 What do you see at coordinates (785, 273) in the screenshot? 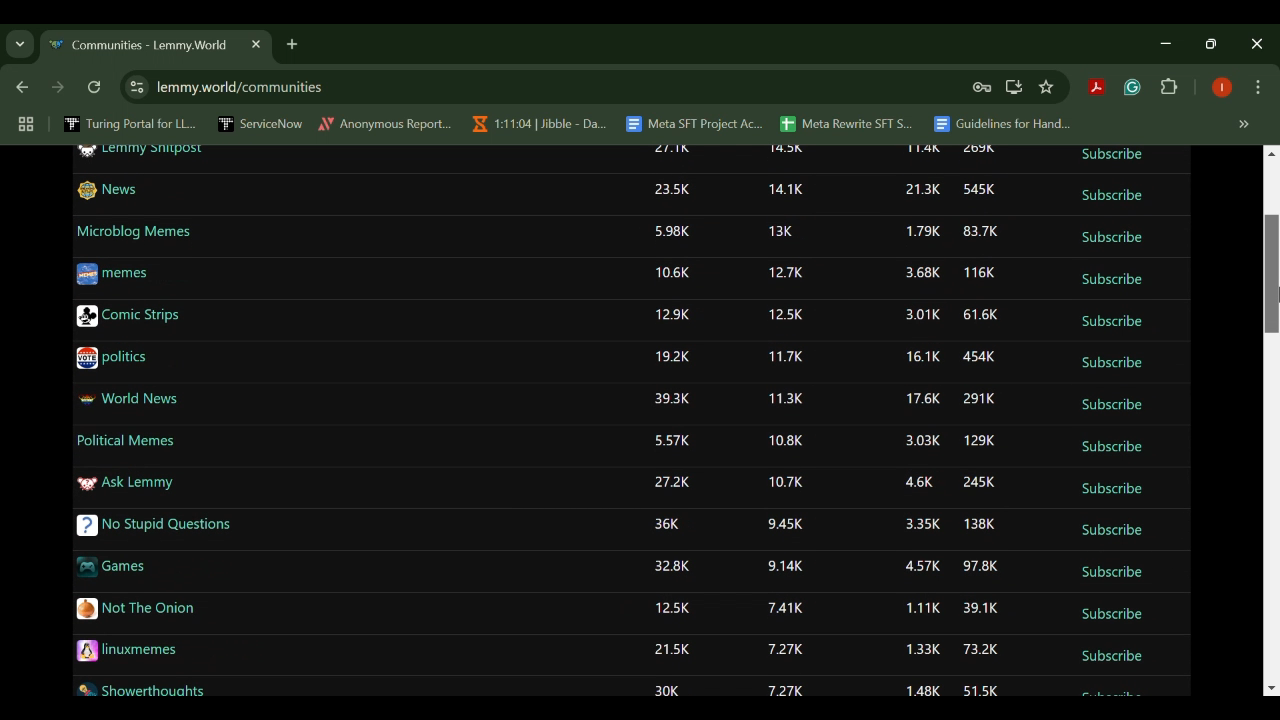
I see `12.7K` at bounding box center [785, 273].